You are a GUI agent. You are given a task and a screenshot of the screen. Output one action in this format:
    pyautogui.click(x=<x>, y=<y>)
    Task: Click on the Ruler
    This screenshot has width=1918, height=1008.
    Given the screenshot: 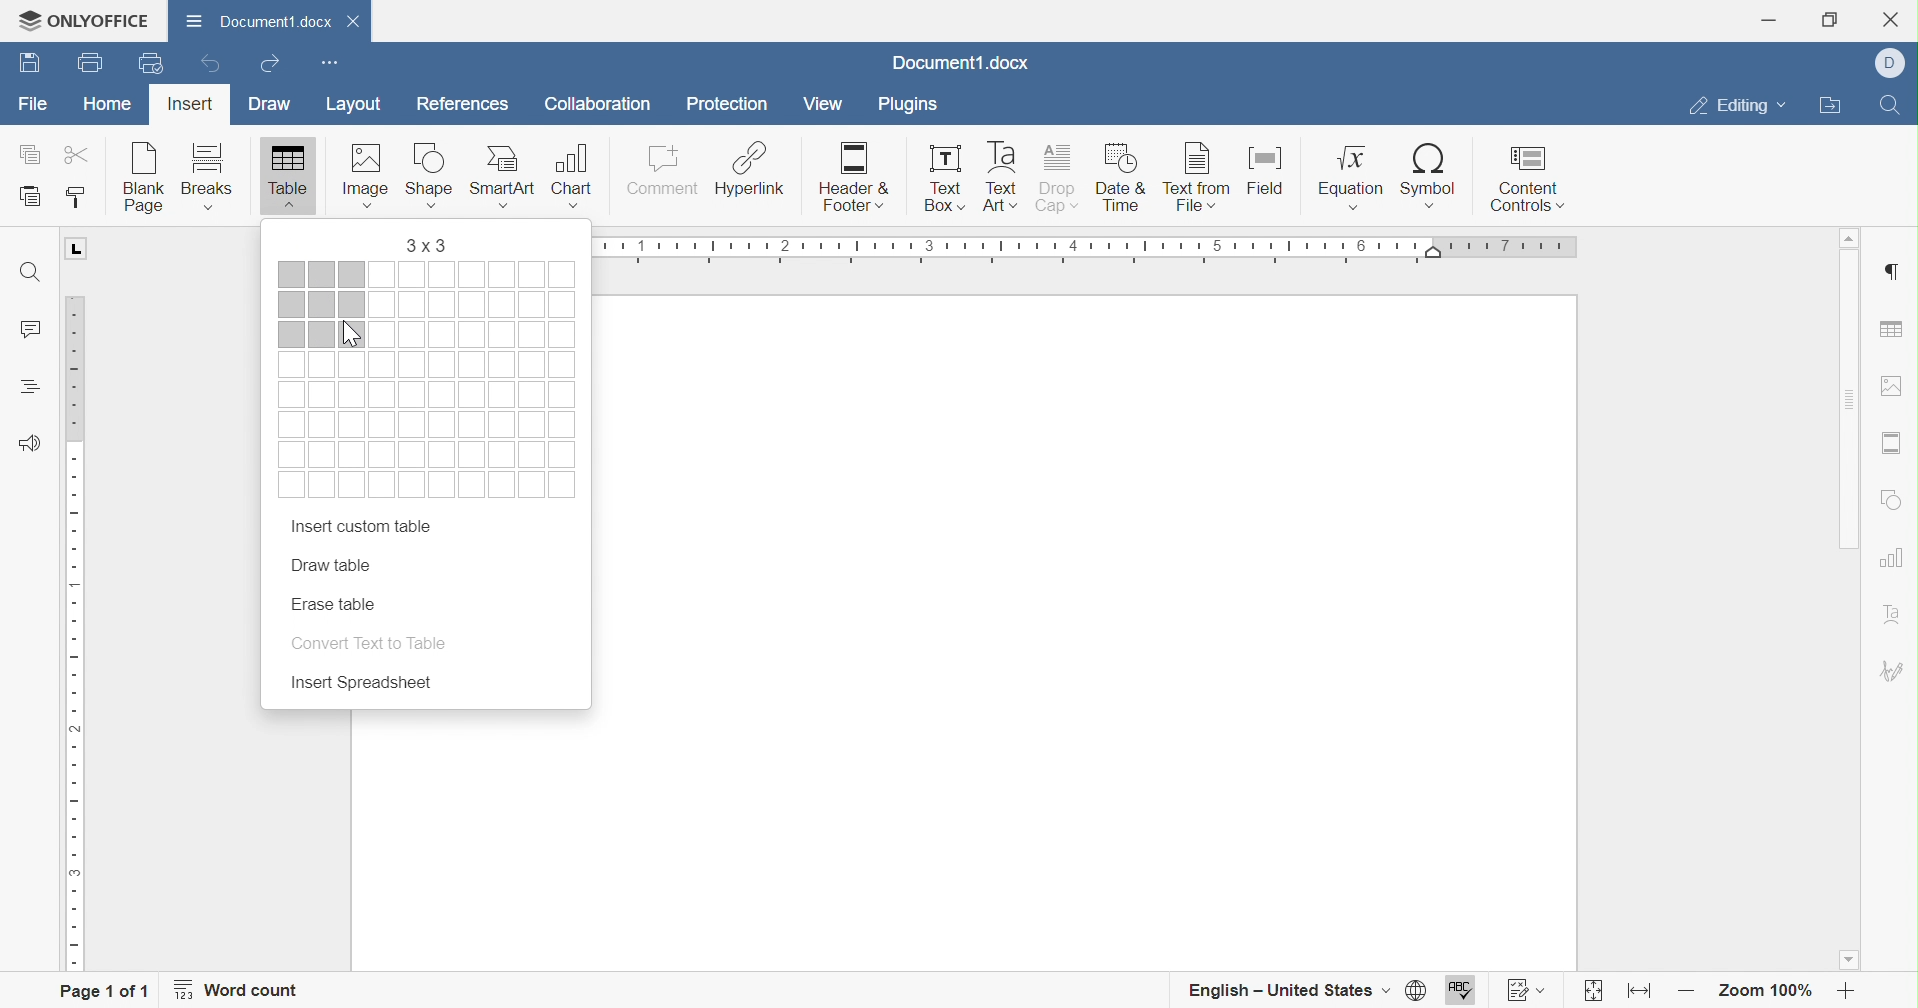 What is the action you would take?
    pyautogui.click(x=1094, y=241)
    